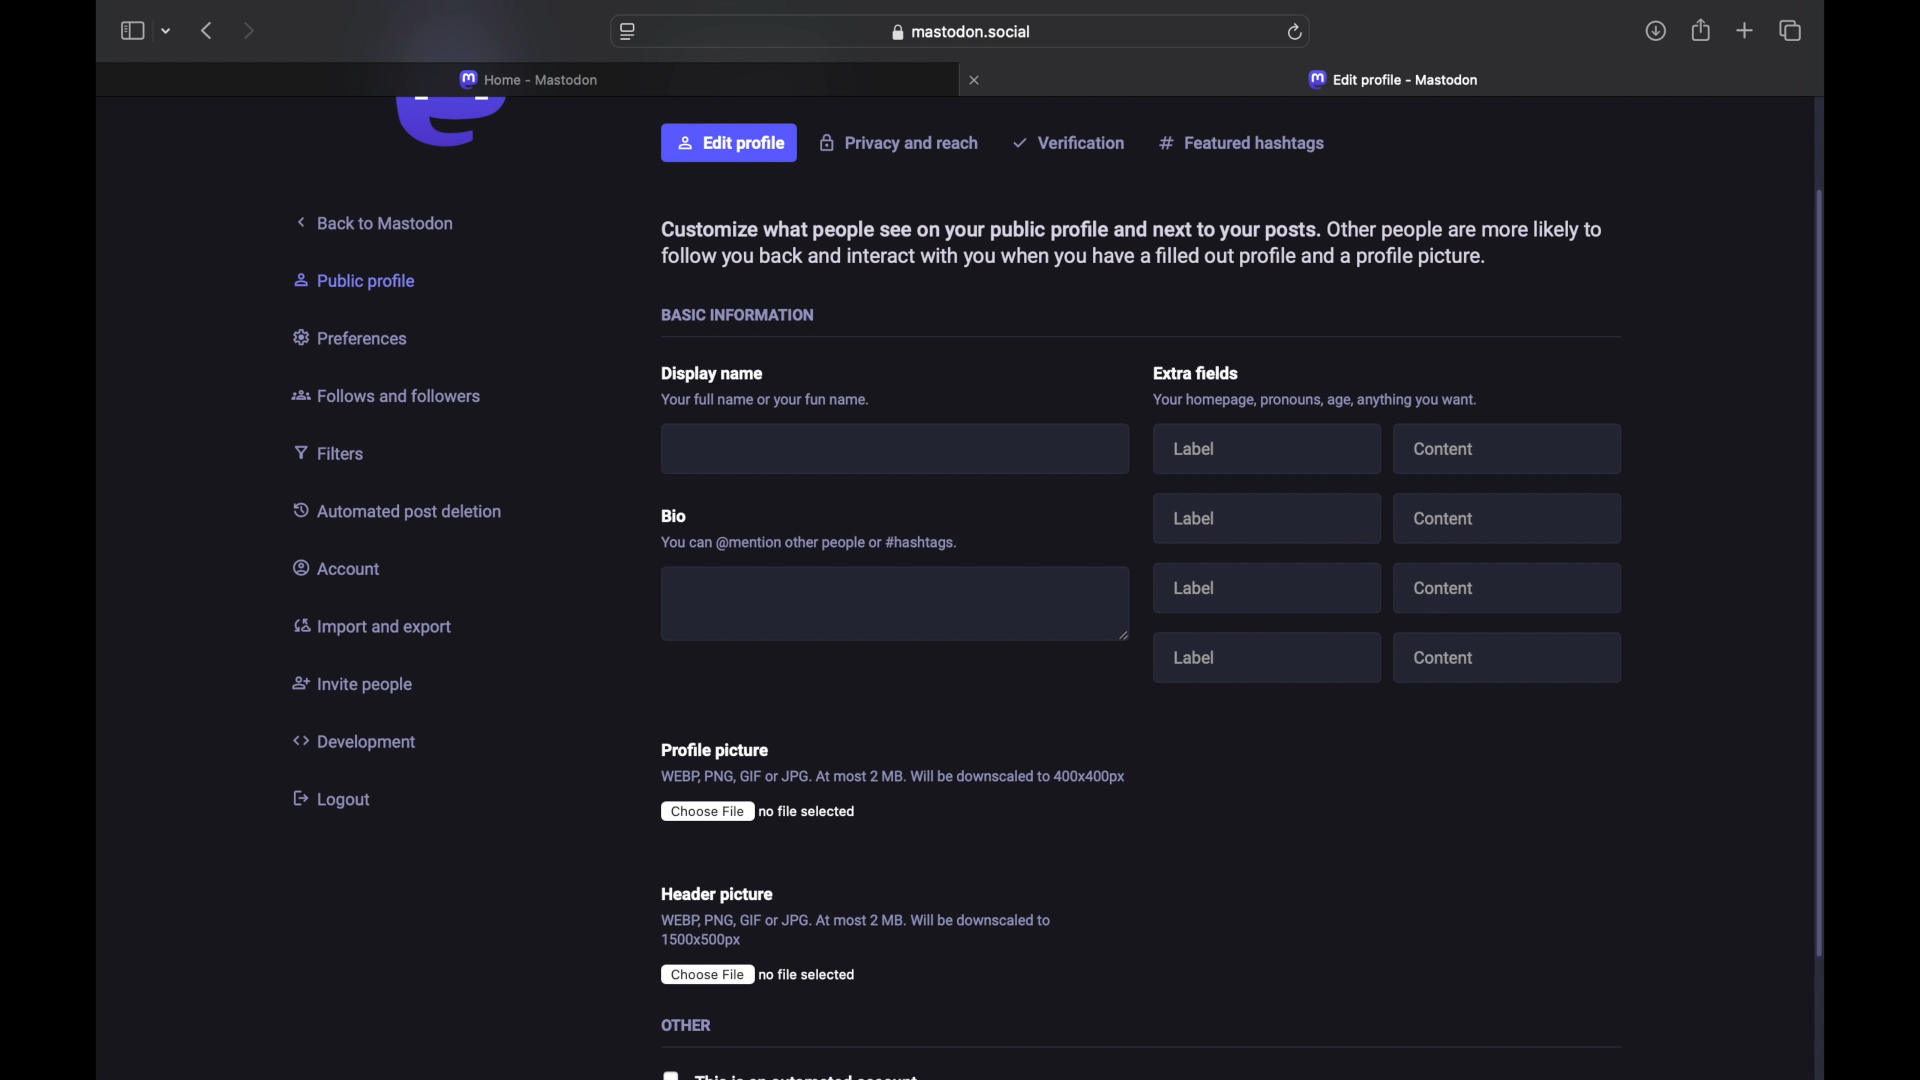 The width and height of the screenshot is (1920, 1080). Describe the element at coordinates (1072, 142) in the screenshot. I see `verification` at that location.